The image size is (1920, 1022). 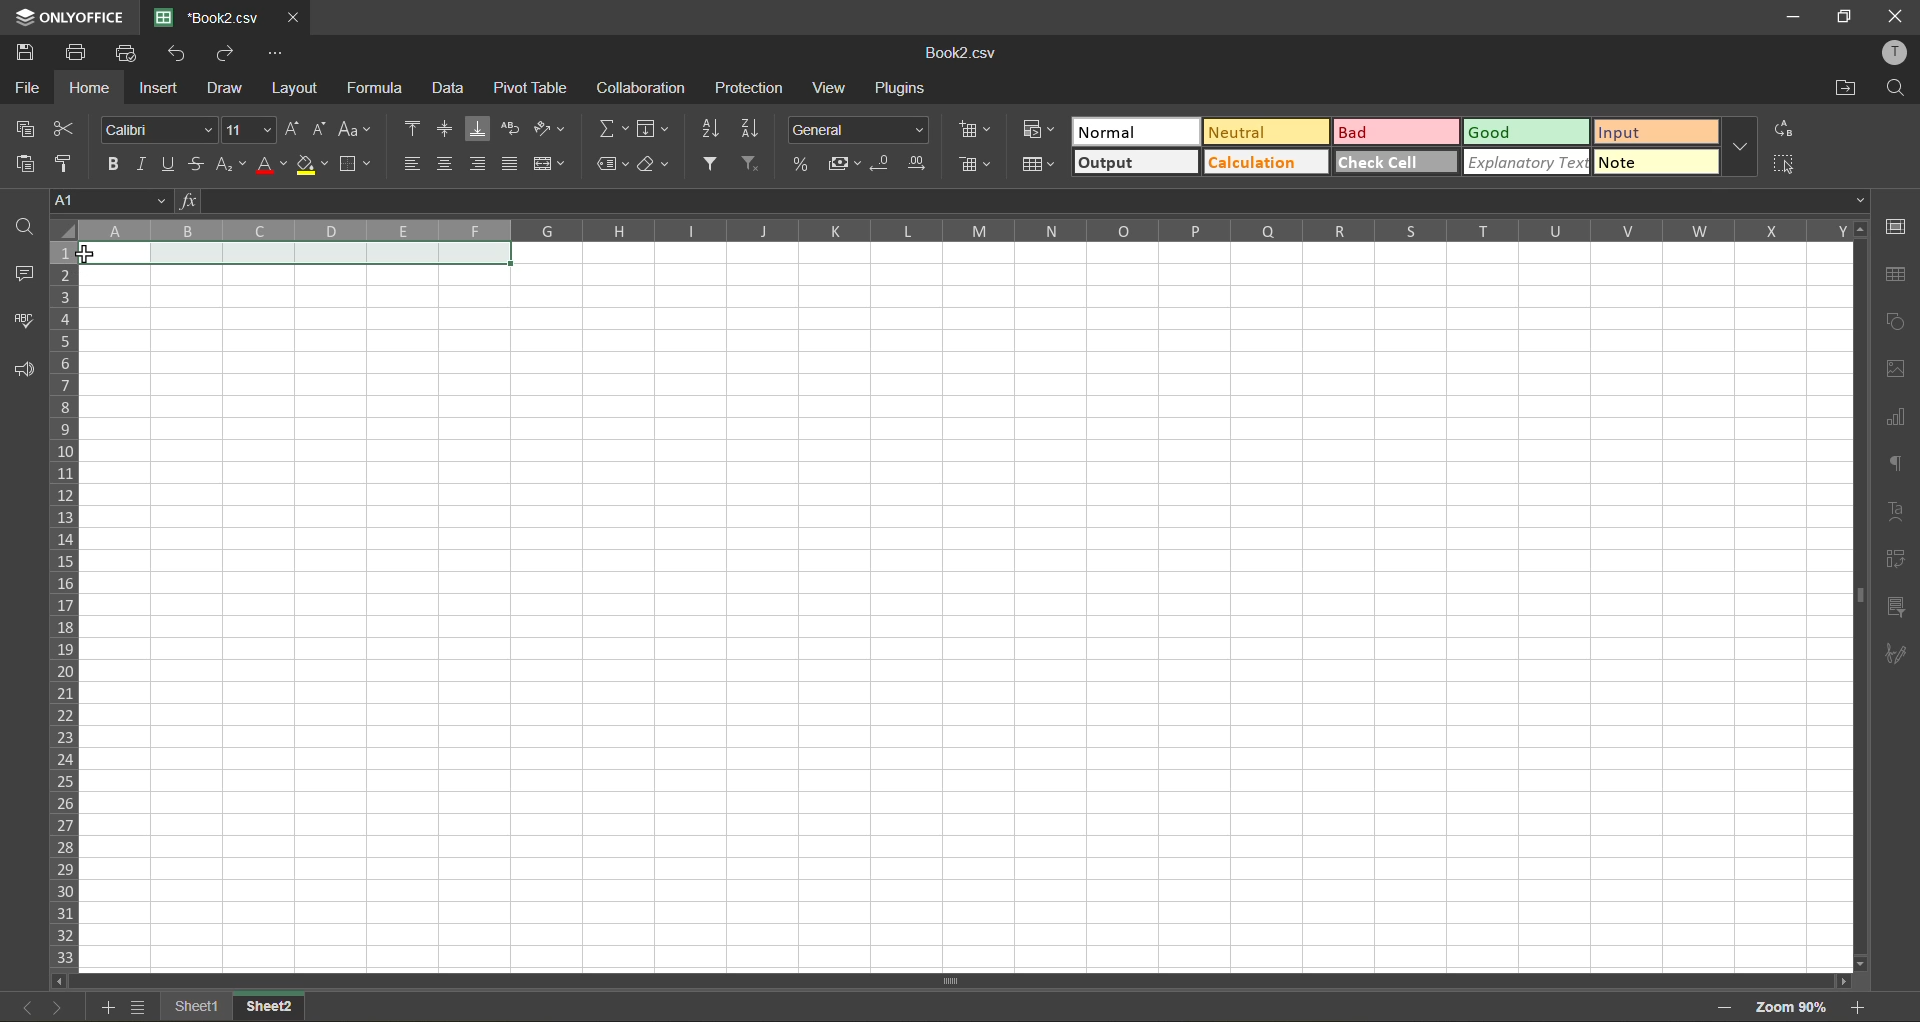 I want to click on add sheet, so click(x=109, y=1008).